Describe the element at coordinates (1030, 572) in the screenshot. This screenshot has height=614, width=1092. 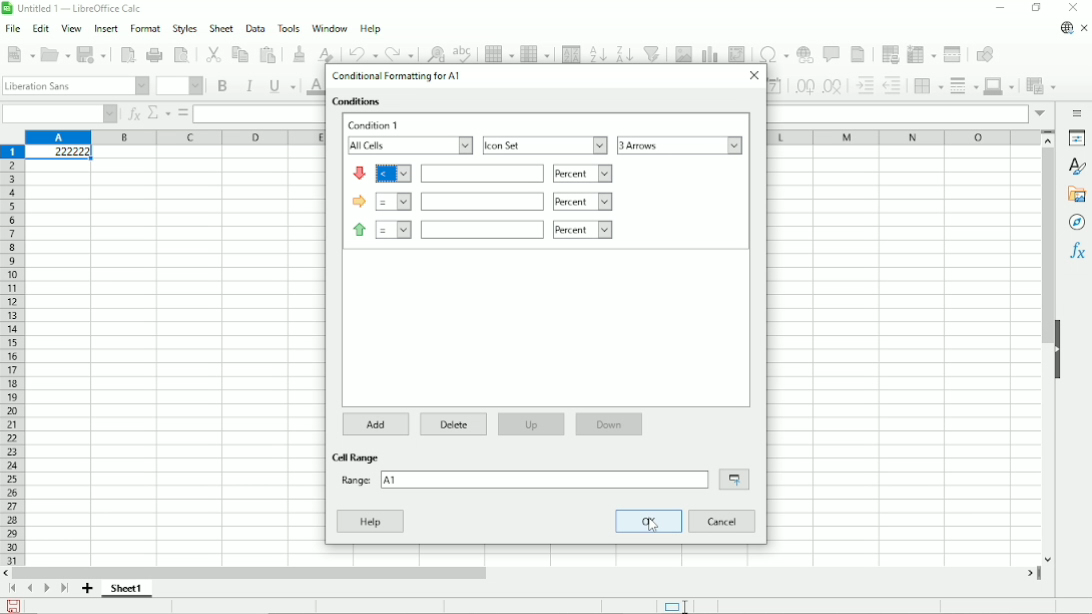
I see `scroll right` at that location.